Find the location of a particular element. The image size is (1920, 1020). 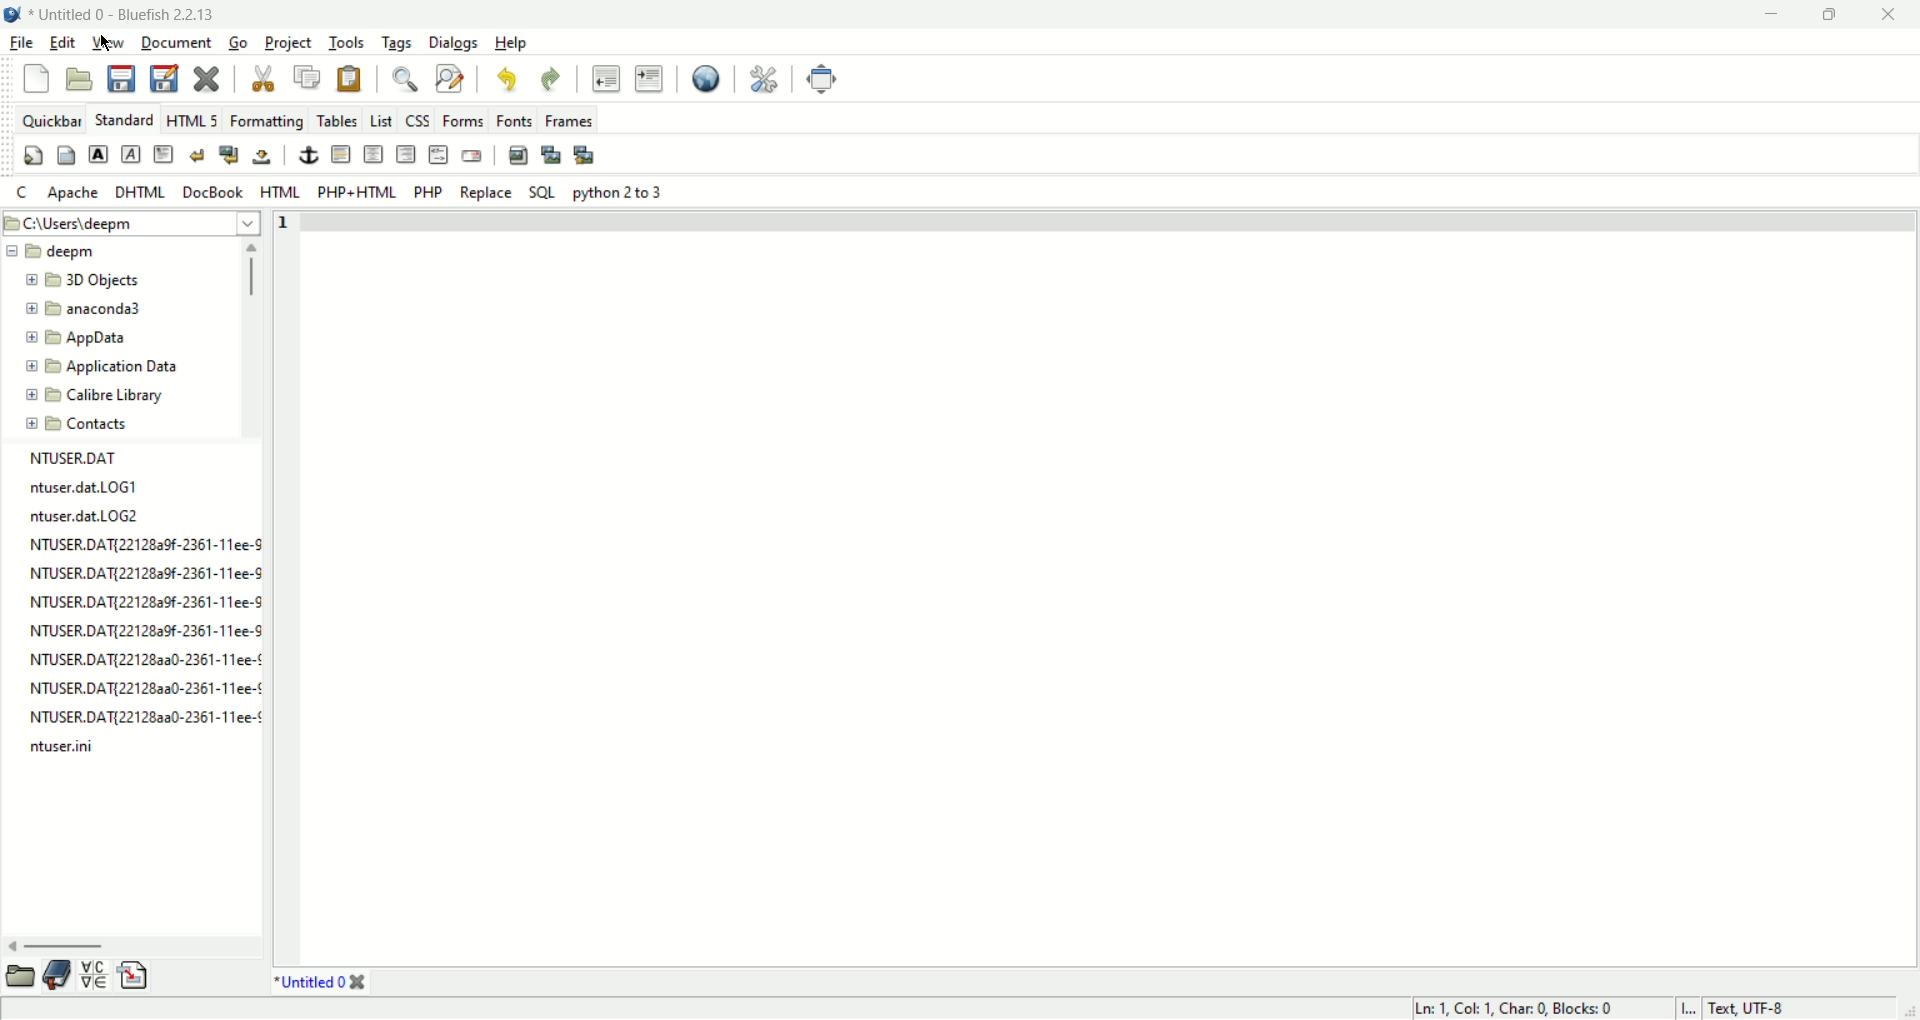

NTUSER.DAT[221282a9f-2361-11ee-S is located at coordinates (147, 544).